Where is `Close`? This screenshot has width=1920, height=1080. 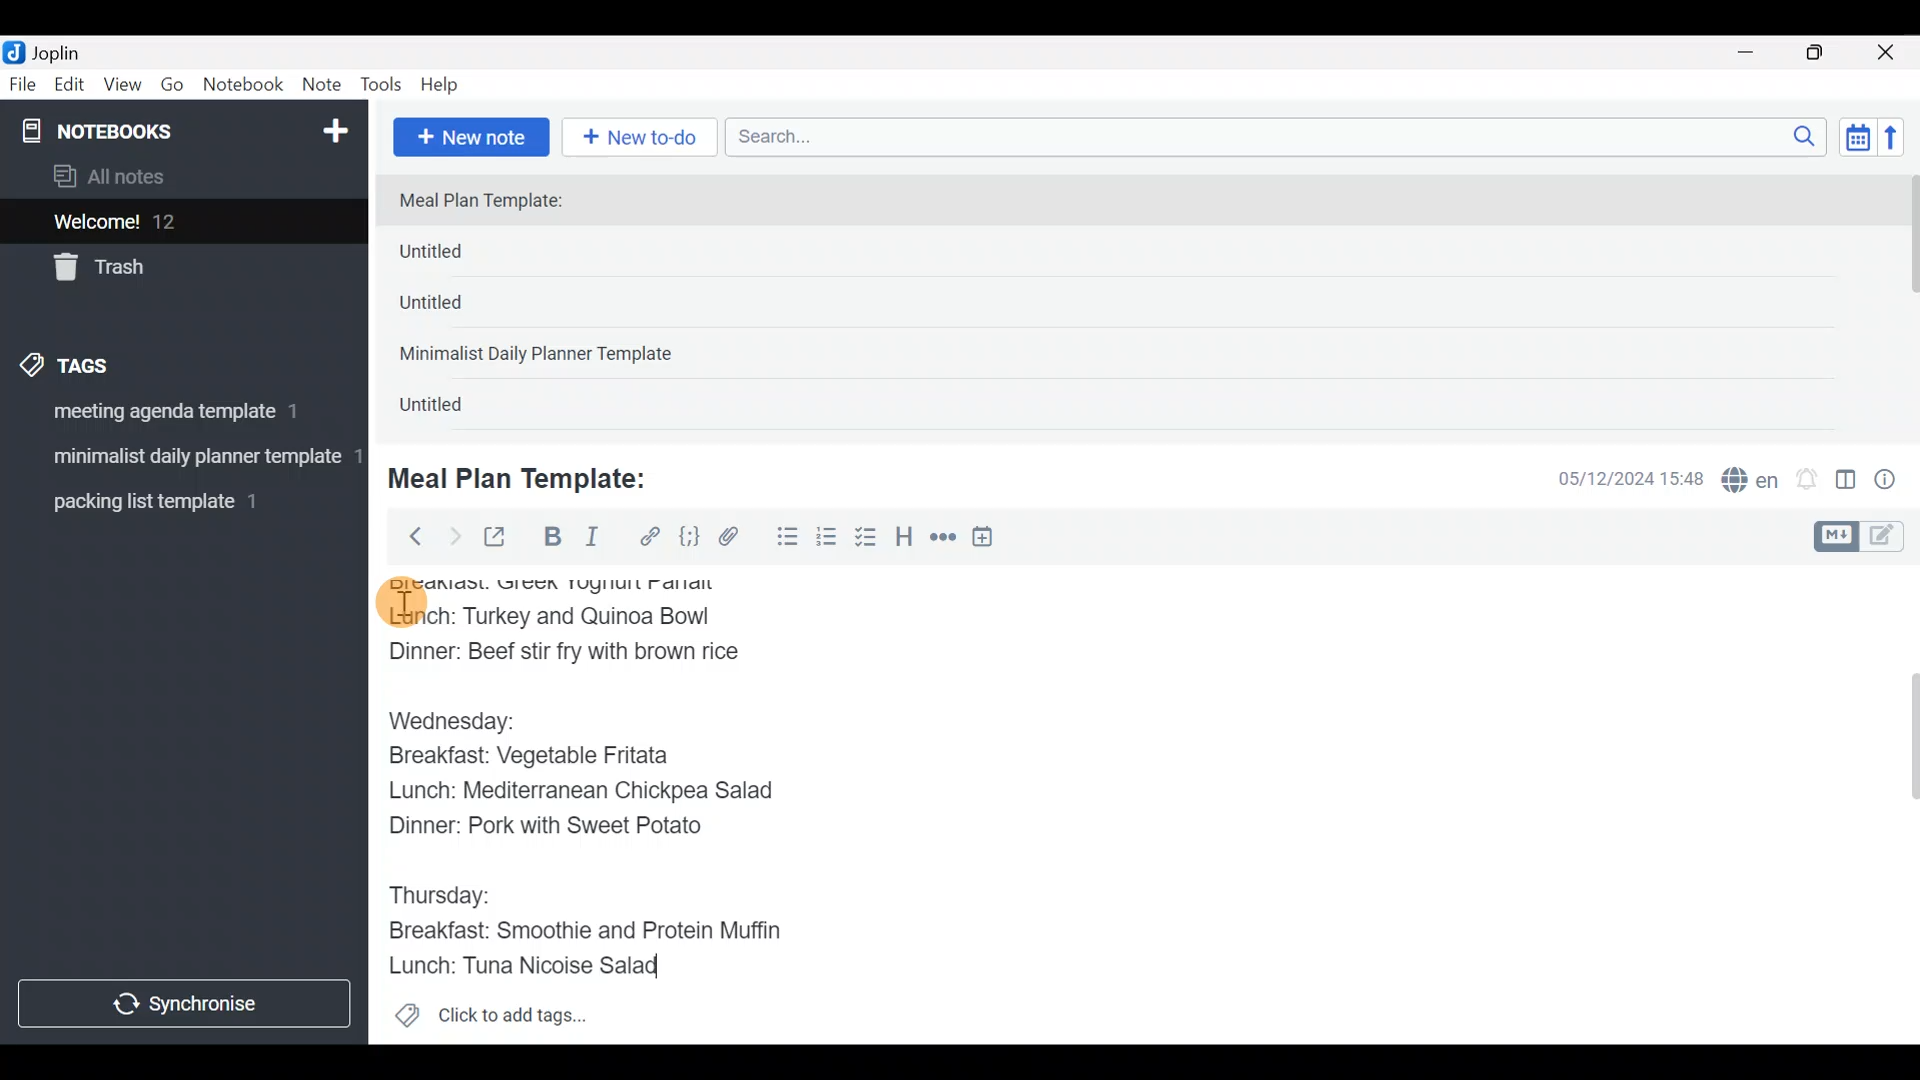 Close is located at coordinates (1889, 54).